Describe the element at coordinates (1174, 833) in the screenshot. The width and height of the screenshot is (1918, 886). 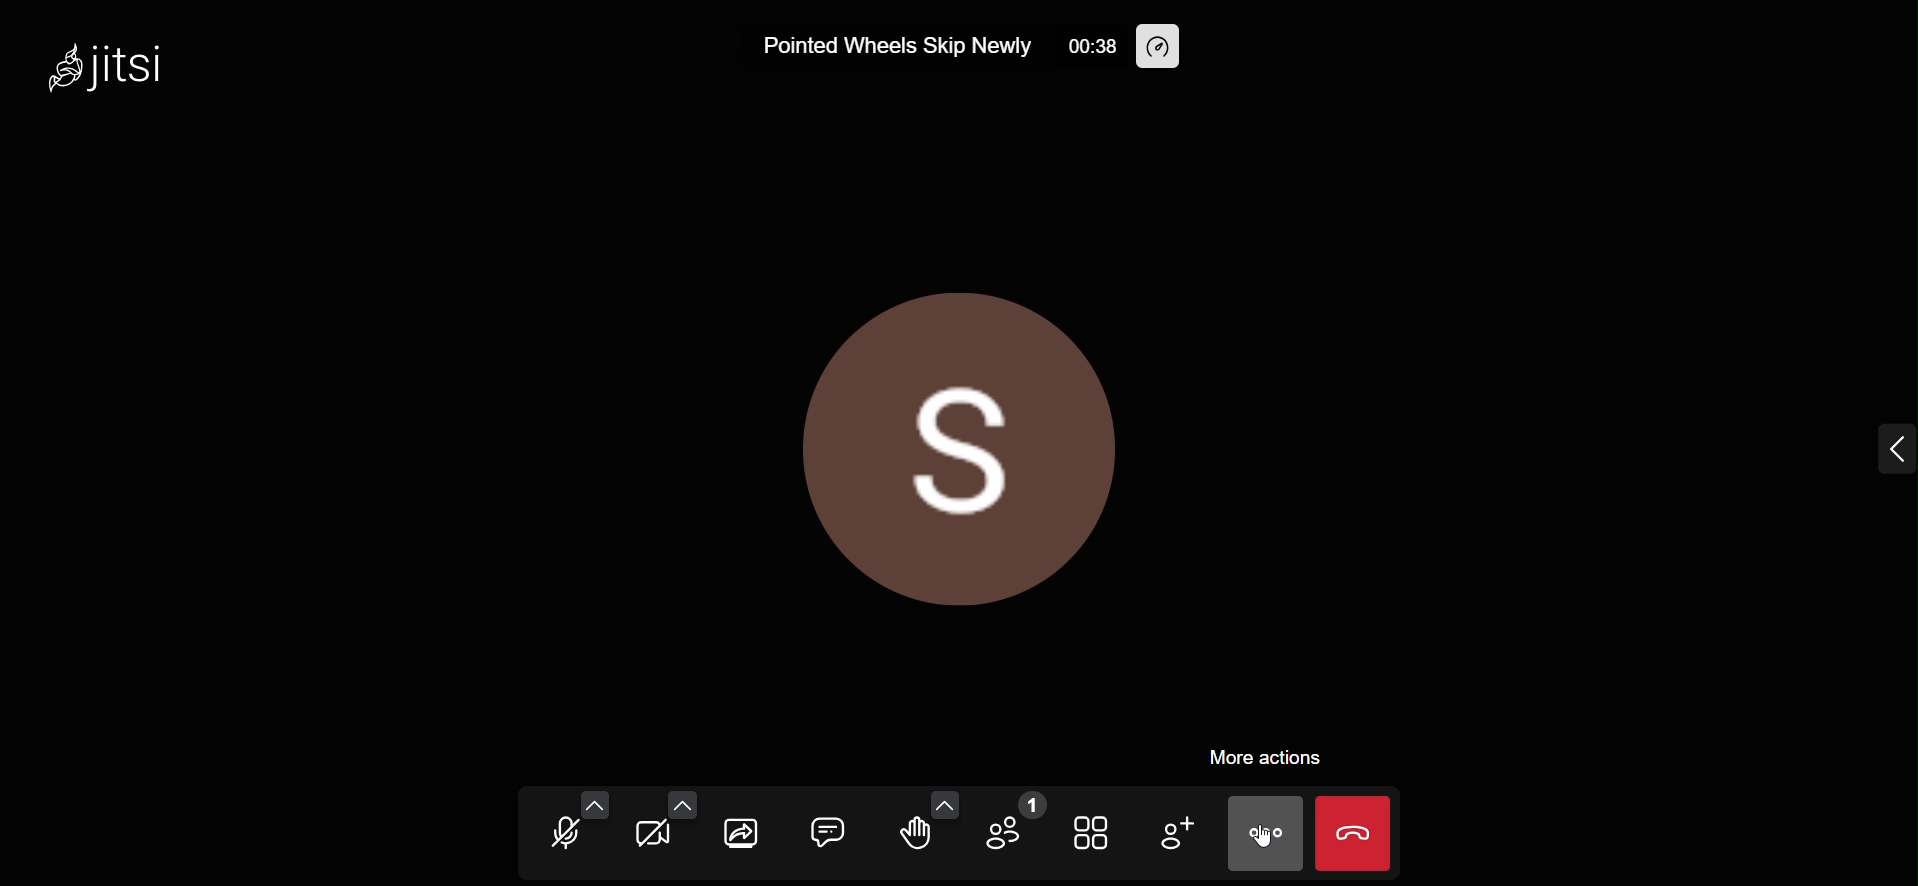
I see `add participant` at that location.